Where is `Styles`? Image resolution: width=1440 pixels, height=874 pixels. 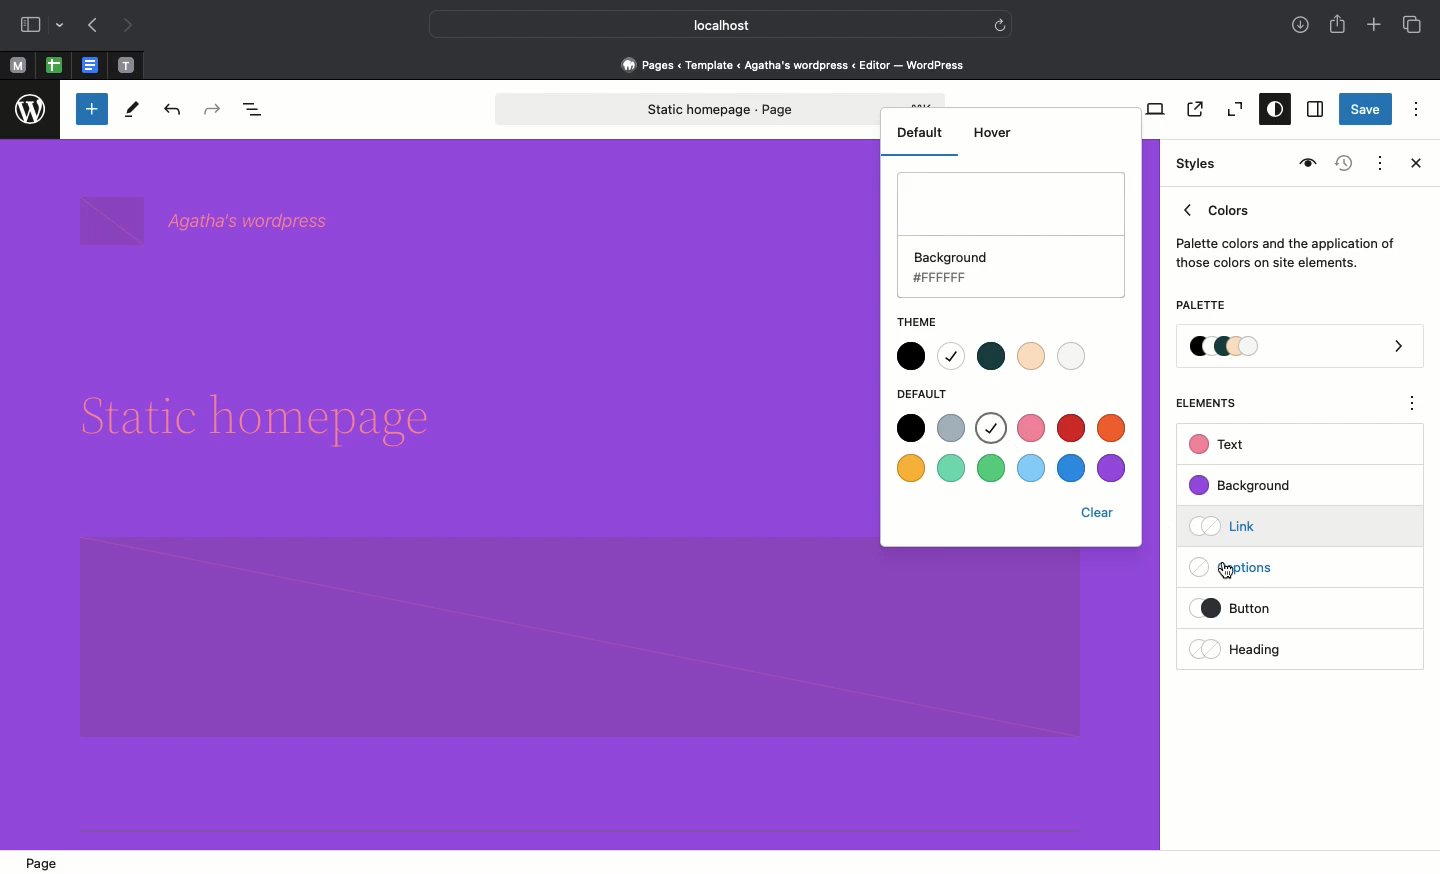
Styles is located at coordinates (1270, 111).